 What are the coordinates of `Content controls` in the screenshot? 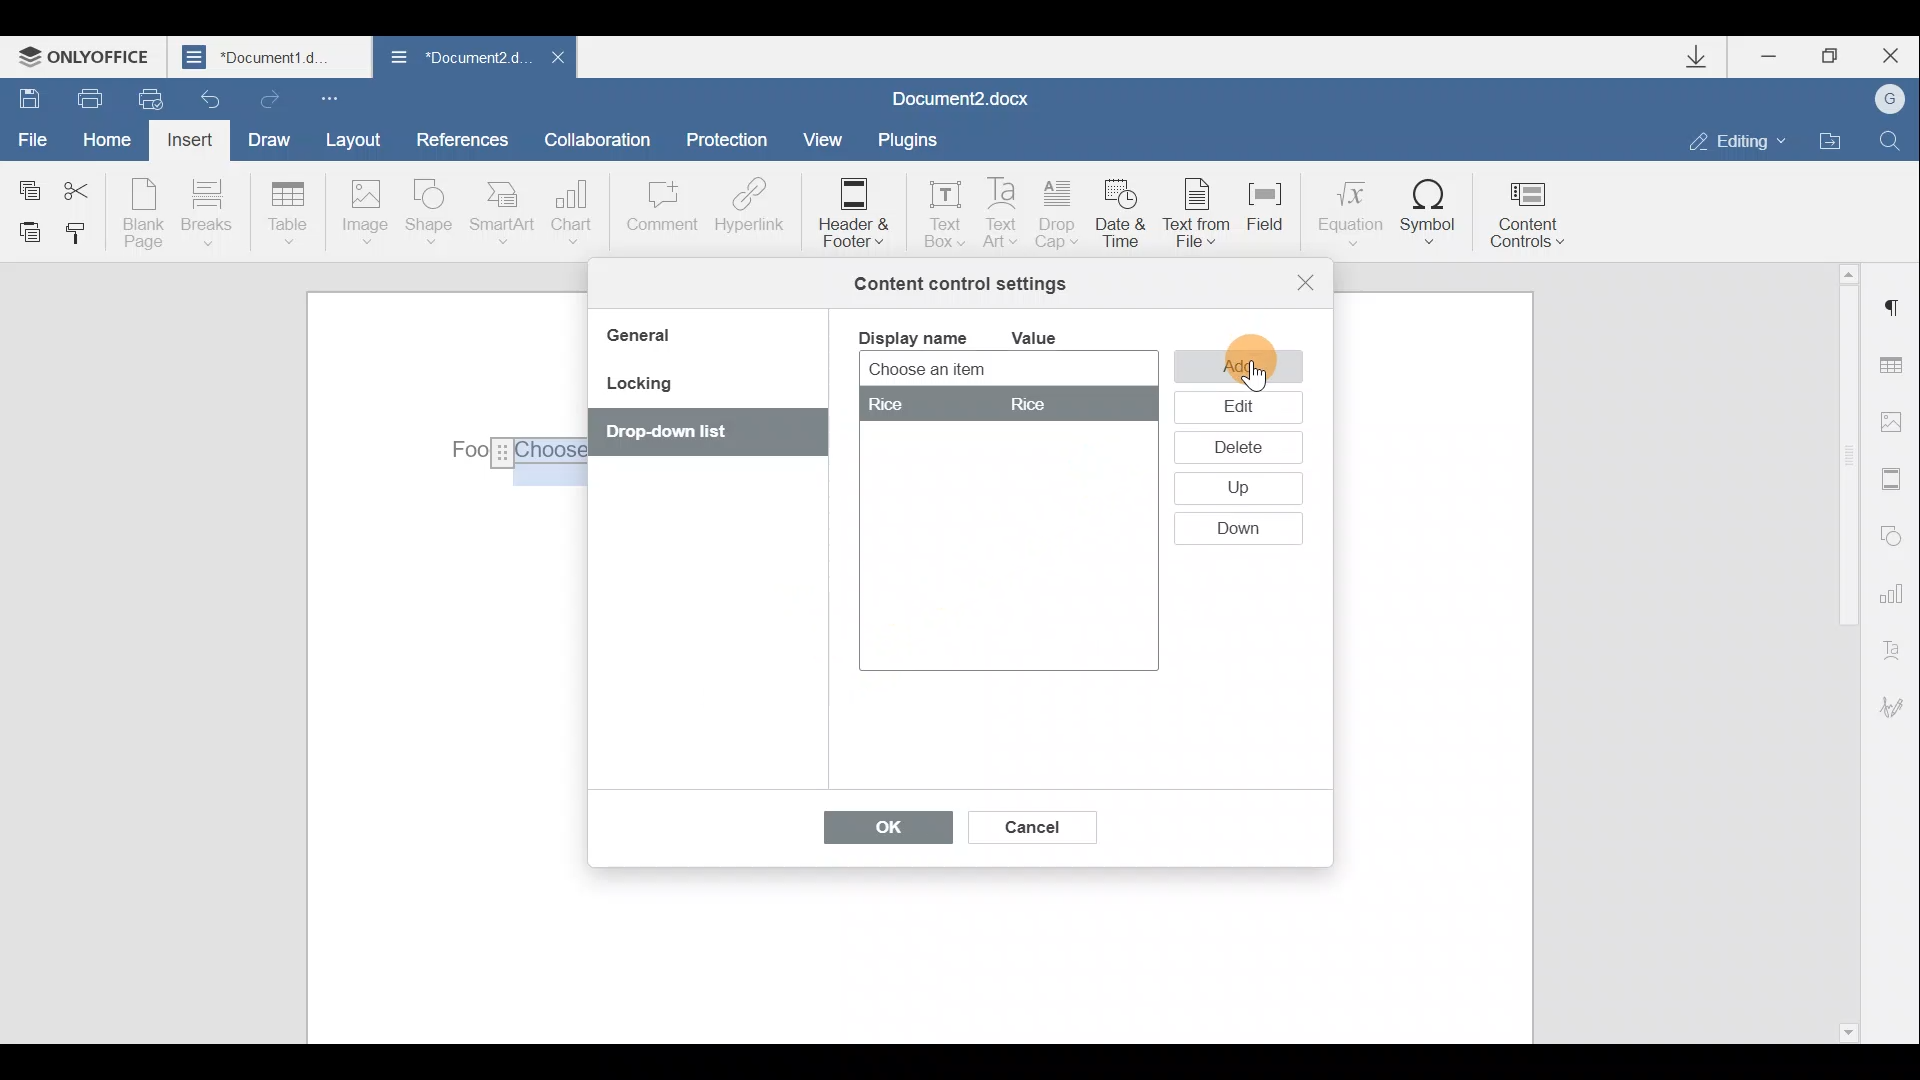 It's located at (1535, 208).